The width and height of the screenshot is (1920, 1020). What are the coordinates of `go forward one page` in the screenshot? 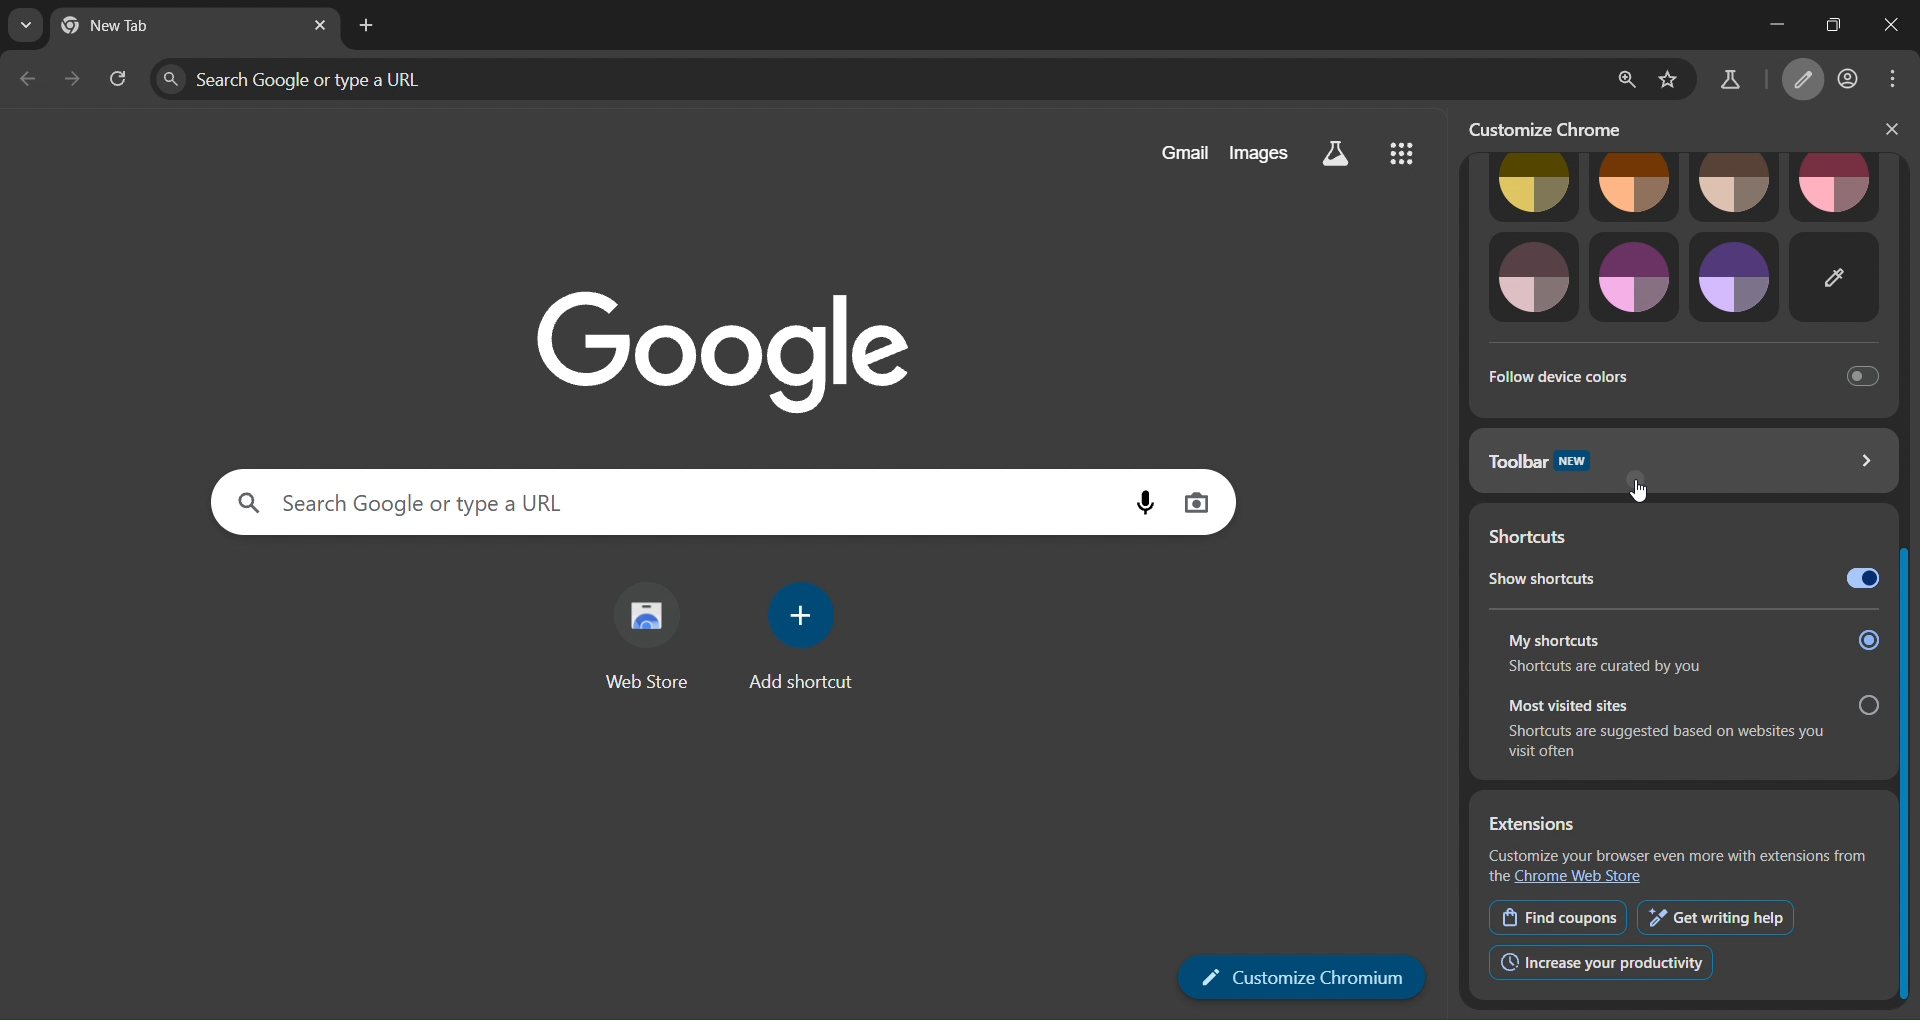 It's located at (73, 78).